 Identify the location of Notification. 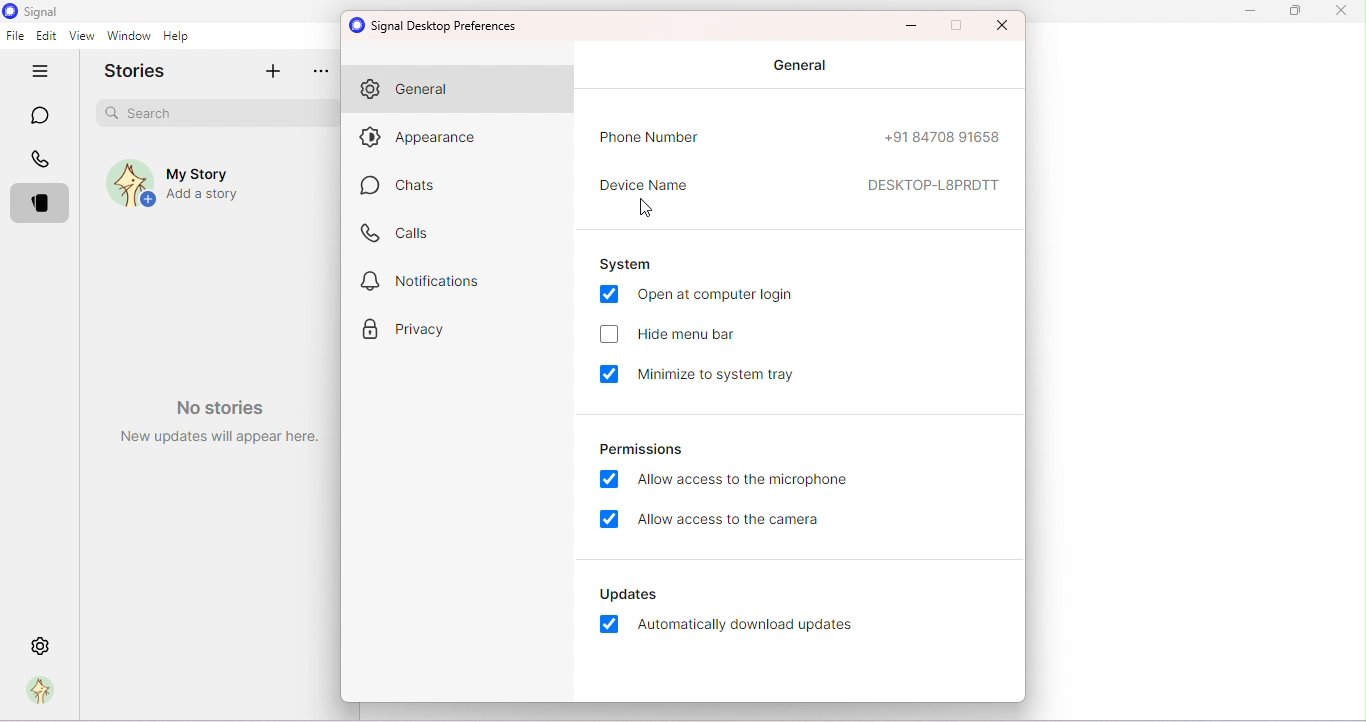
(420, 285).